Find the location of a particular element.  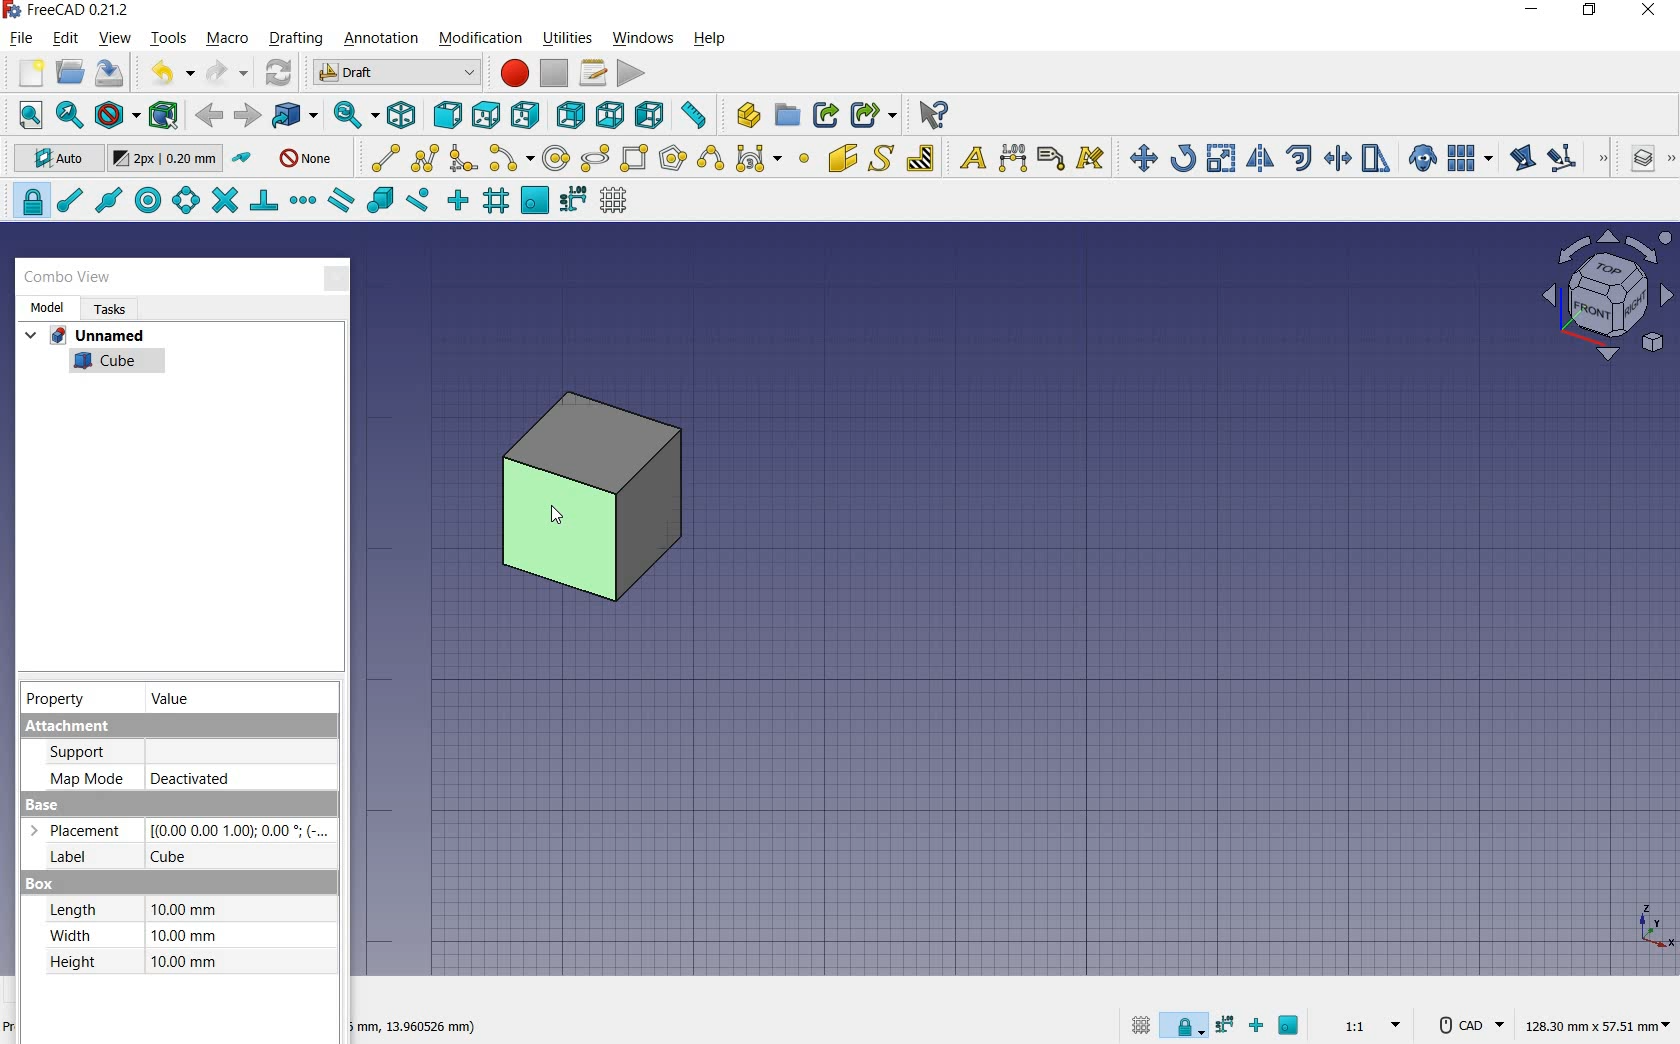

facebinder is located at coordinates (841, 158).